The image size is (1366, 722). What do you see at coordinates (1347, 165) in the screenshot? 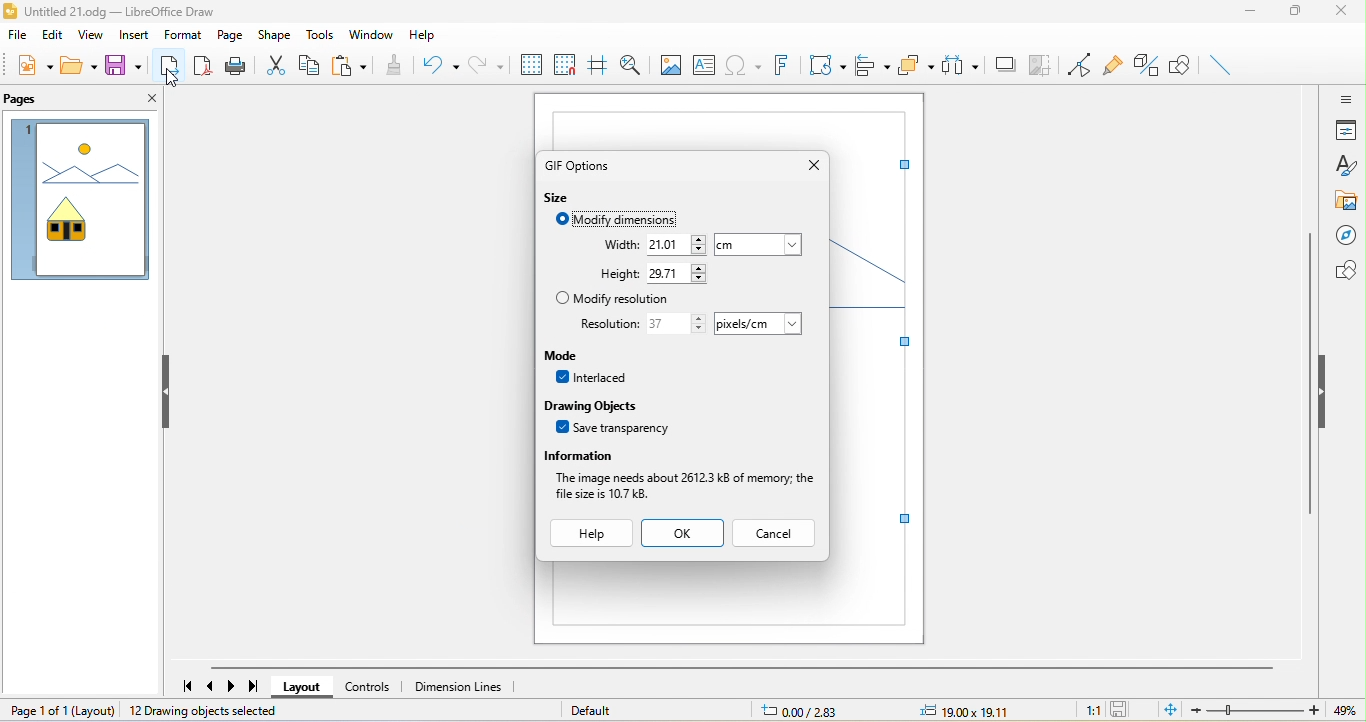
I see `style` at bounding box center [1347, 165].